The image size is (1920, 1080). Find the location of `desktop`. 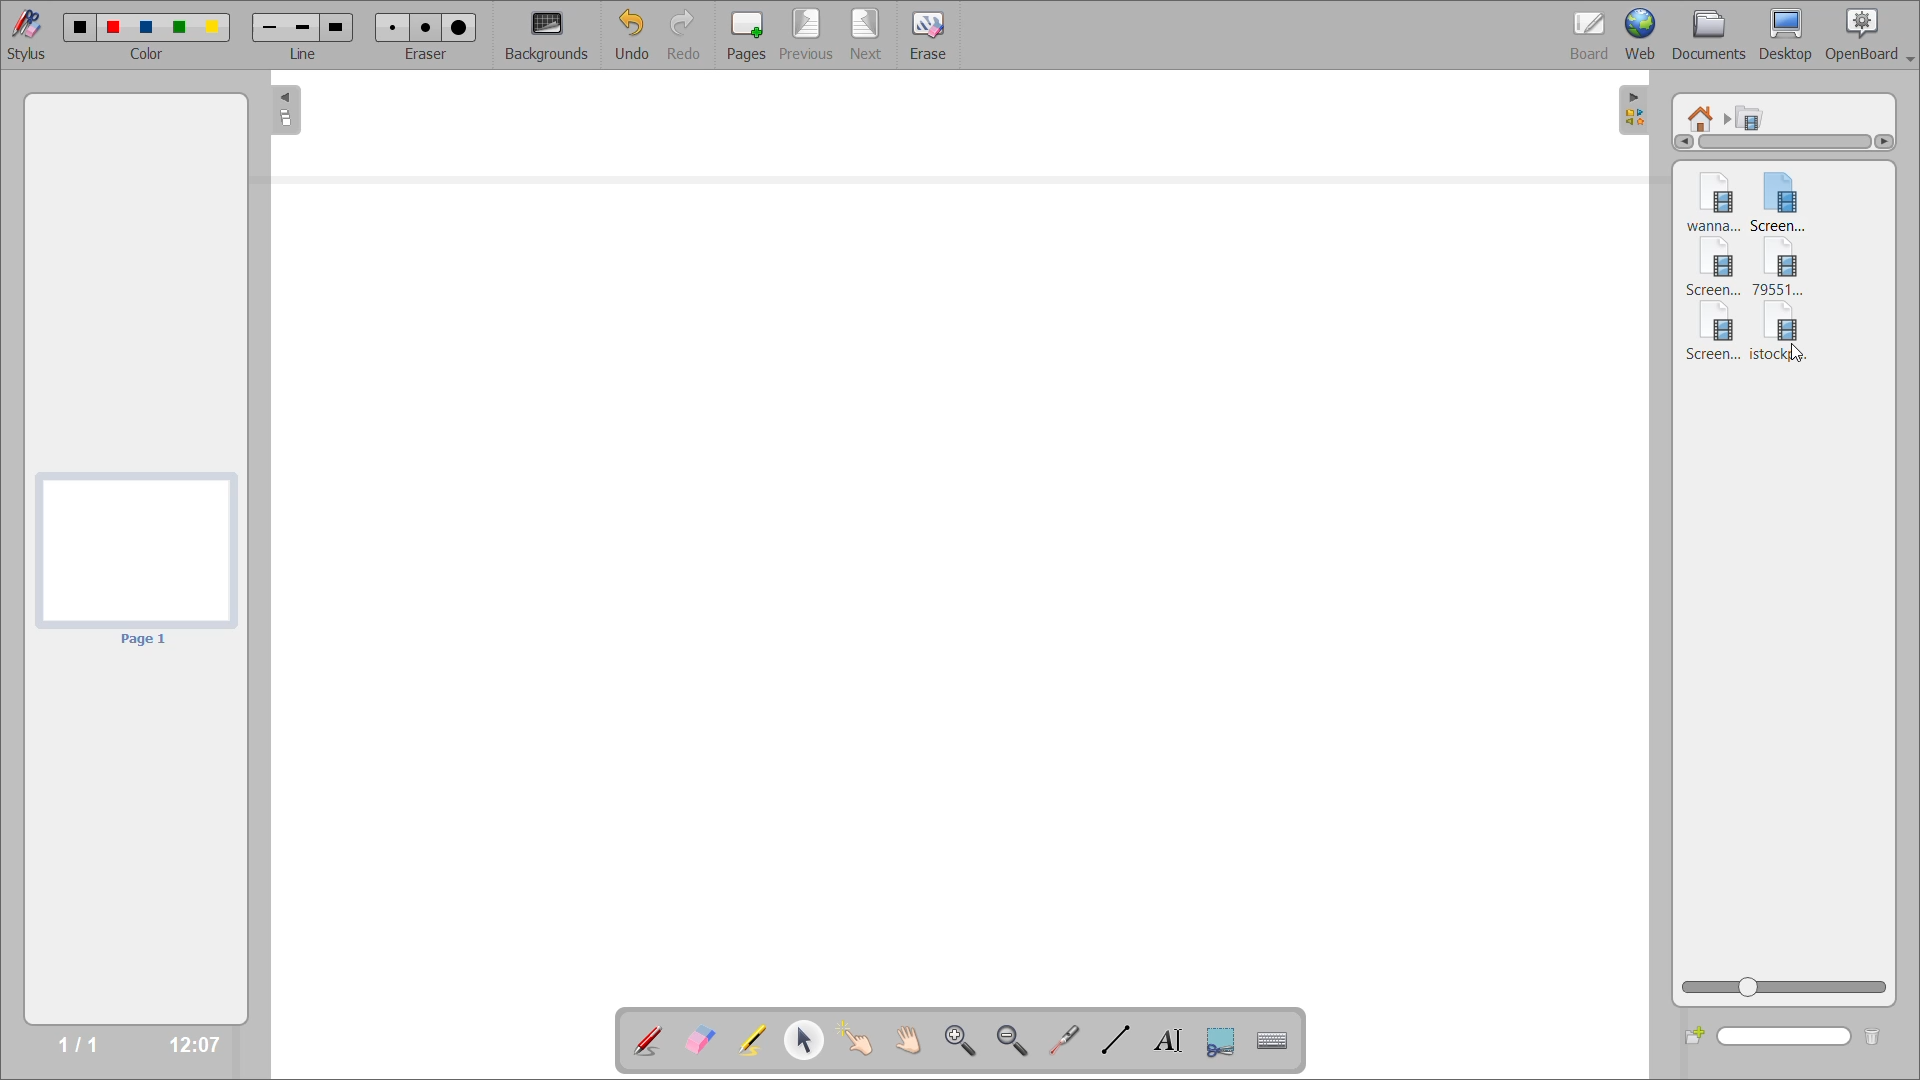

desktop is located at coordinates (1789, 34).